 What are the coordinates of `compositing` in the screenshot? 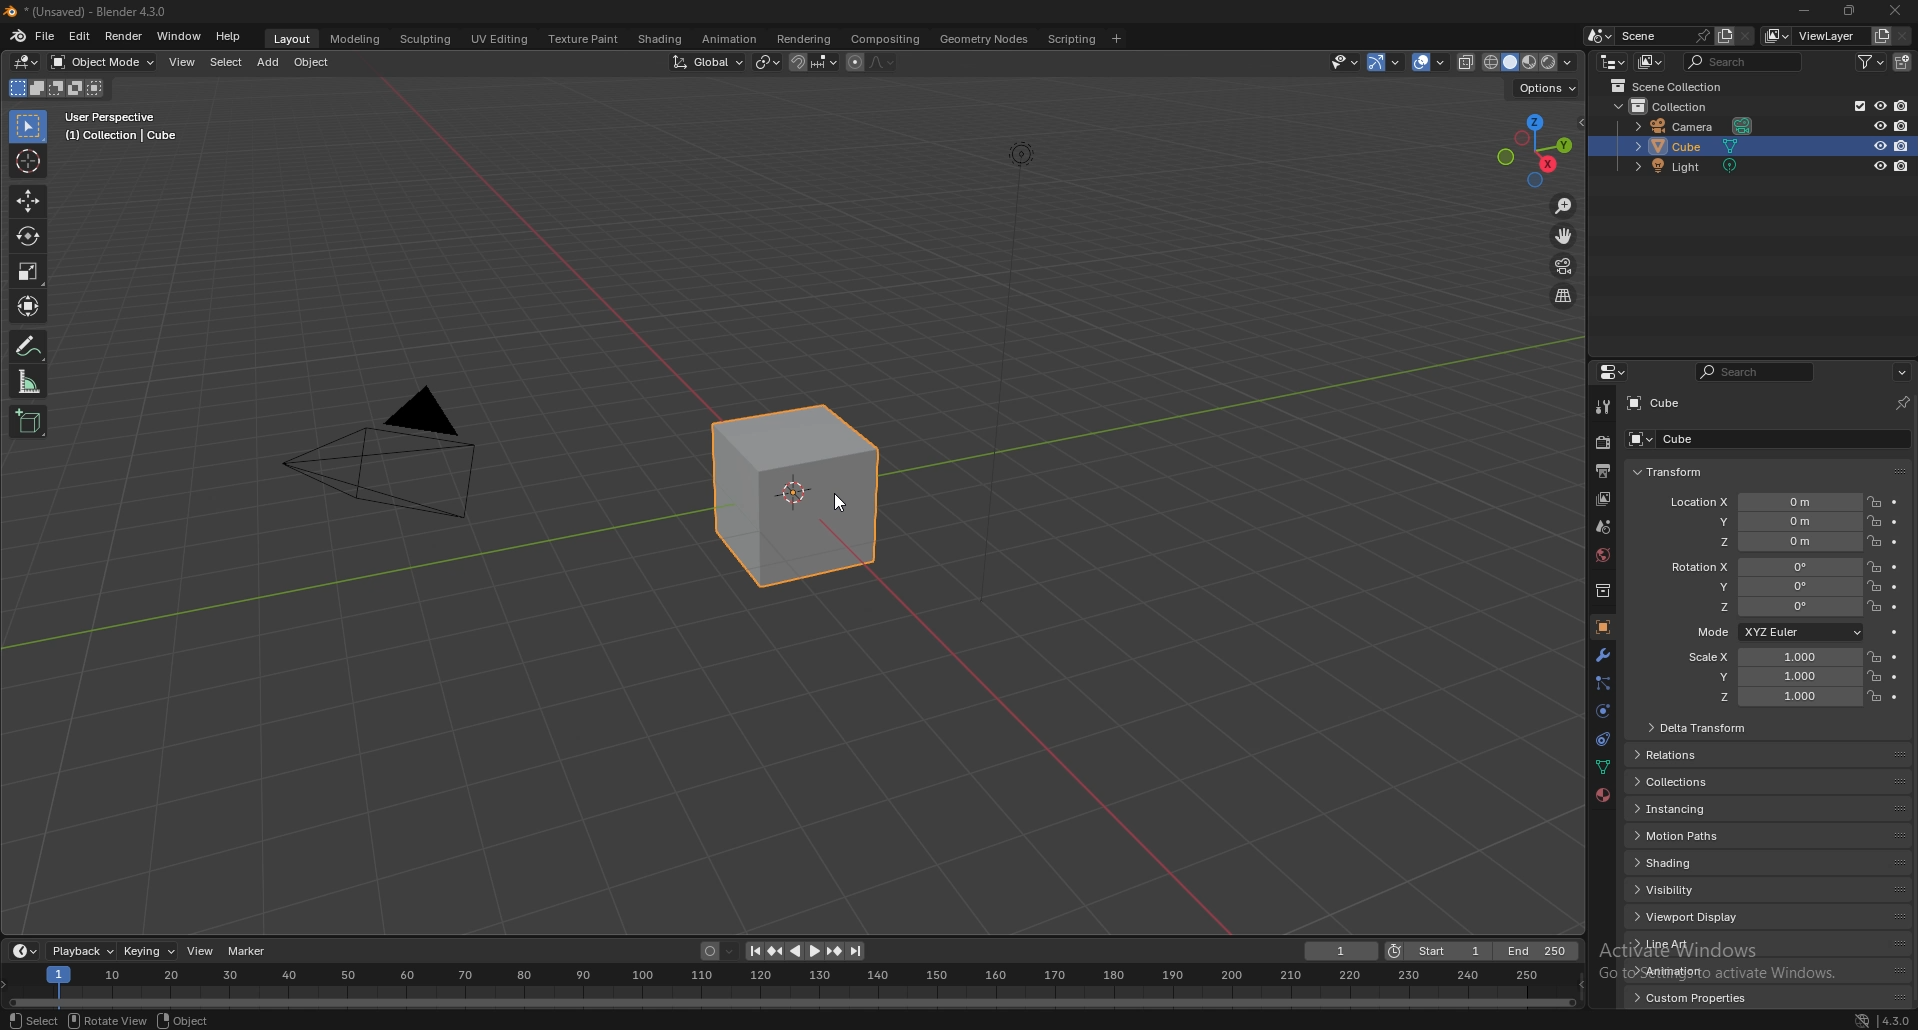 It's located at (888, 38).